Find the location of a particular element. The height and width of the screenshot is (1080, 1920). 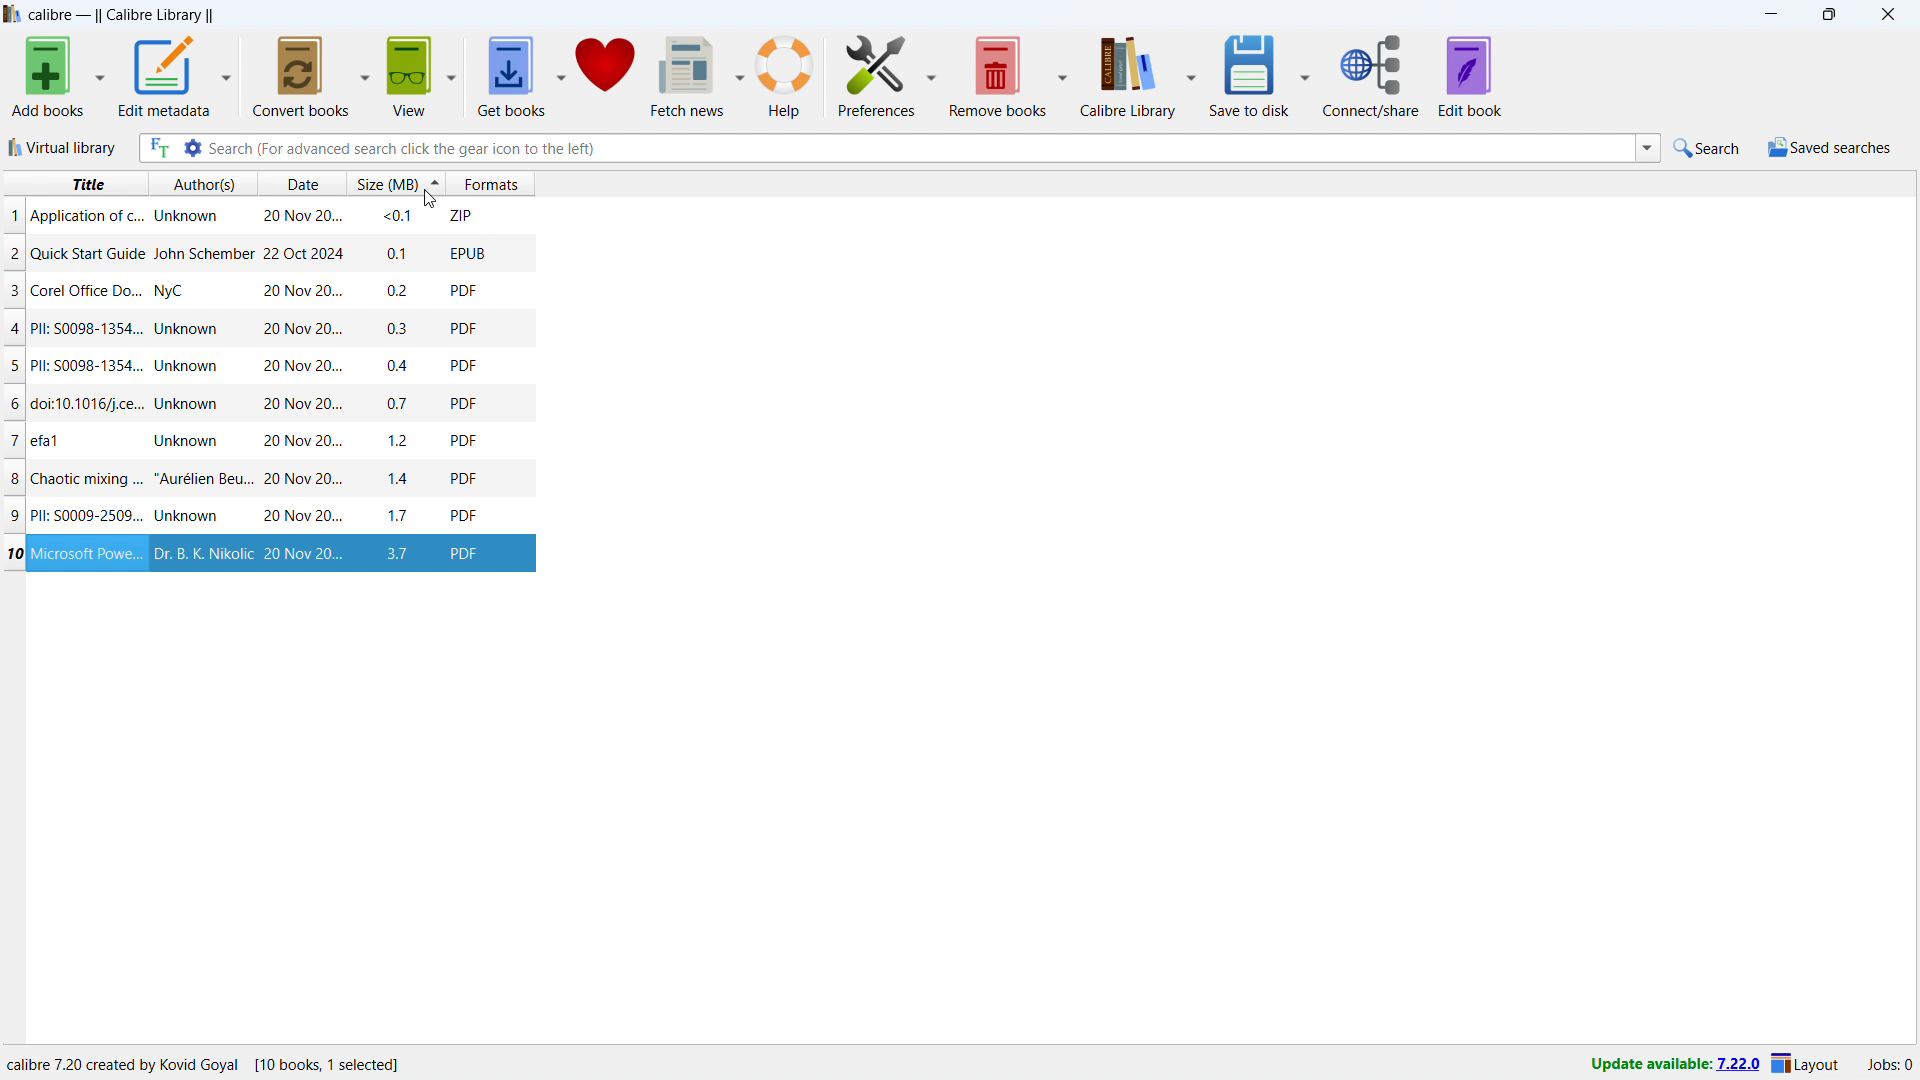

help is located at coordinates (784, 75).